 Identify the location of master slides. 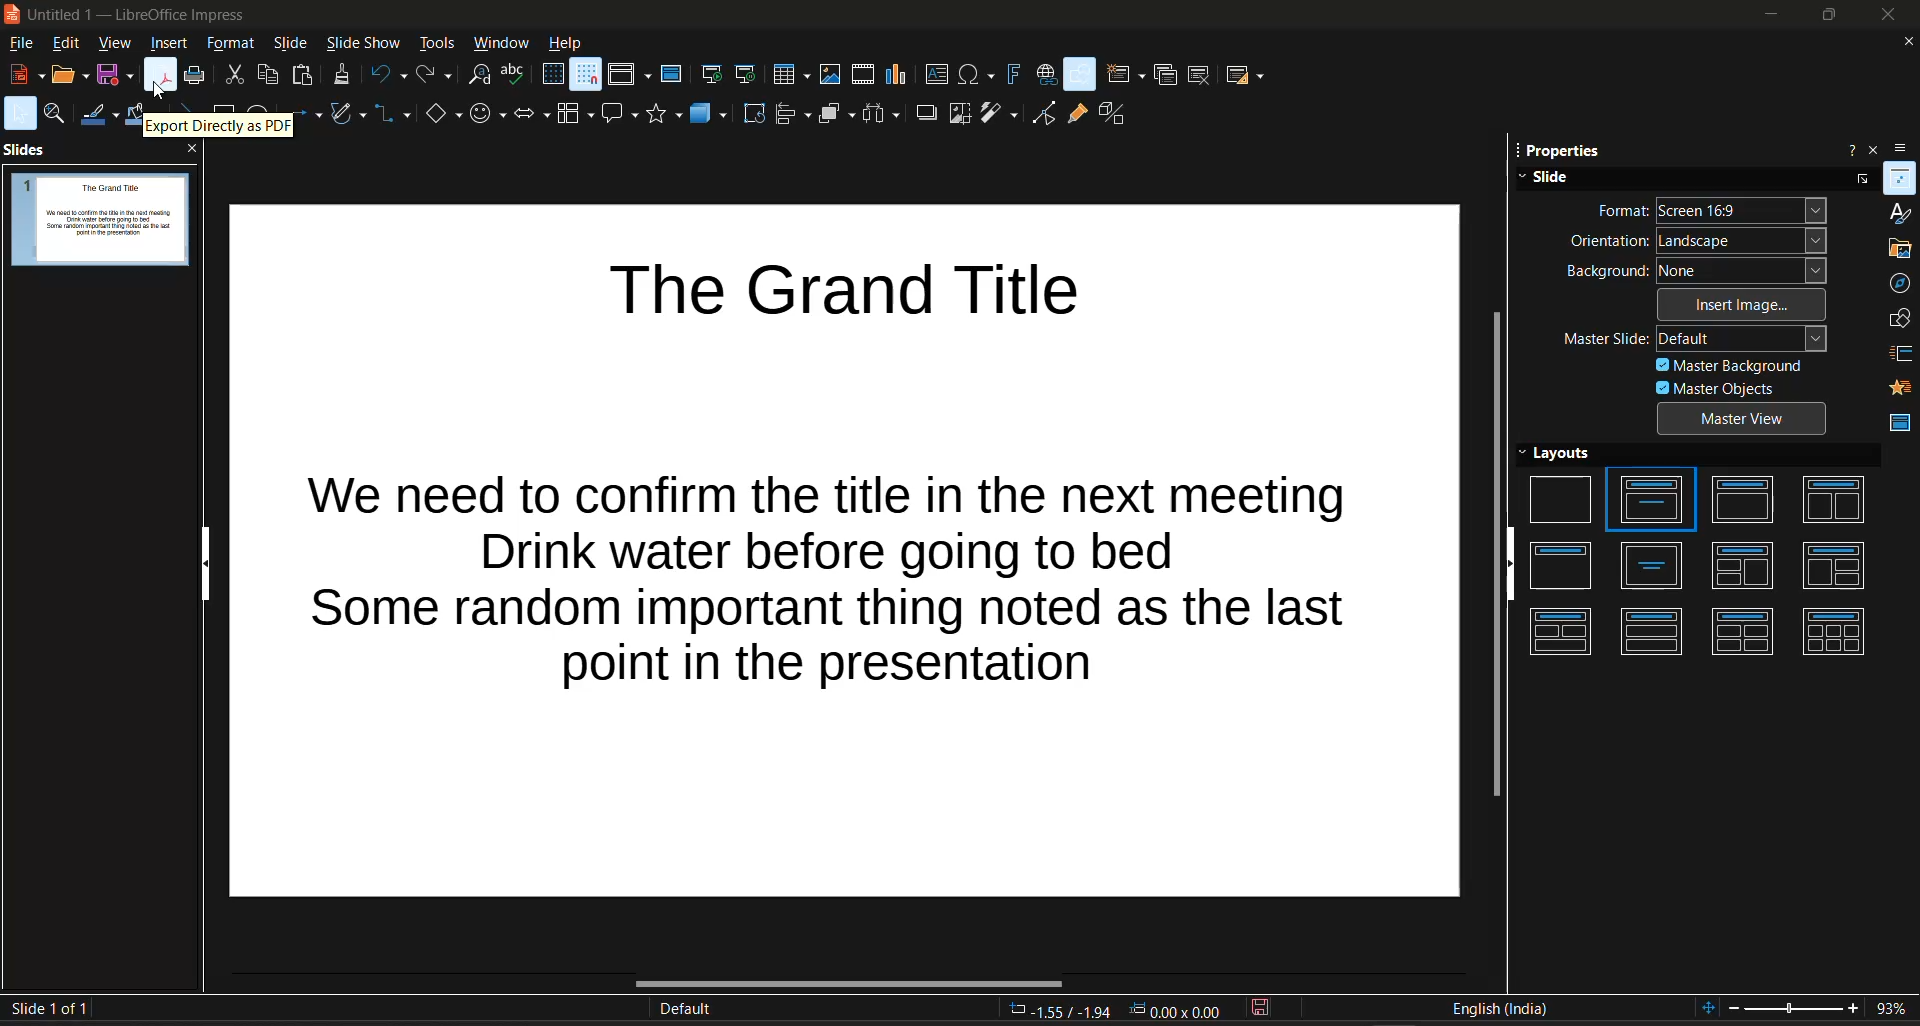
(1901, 419).